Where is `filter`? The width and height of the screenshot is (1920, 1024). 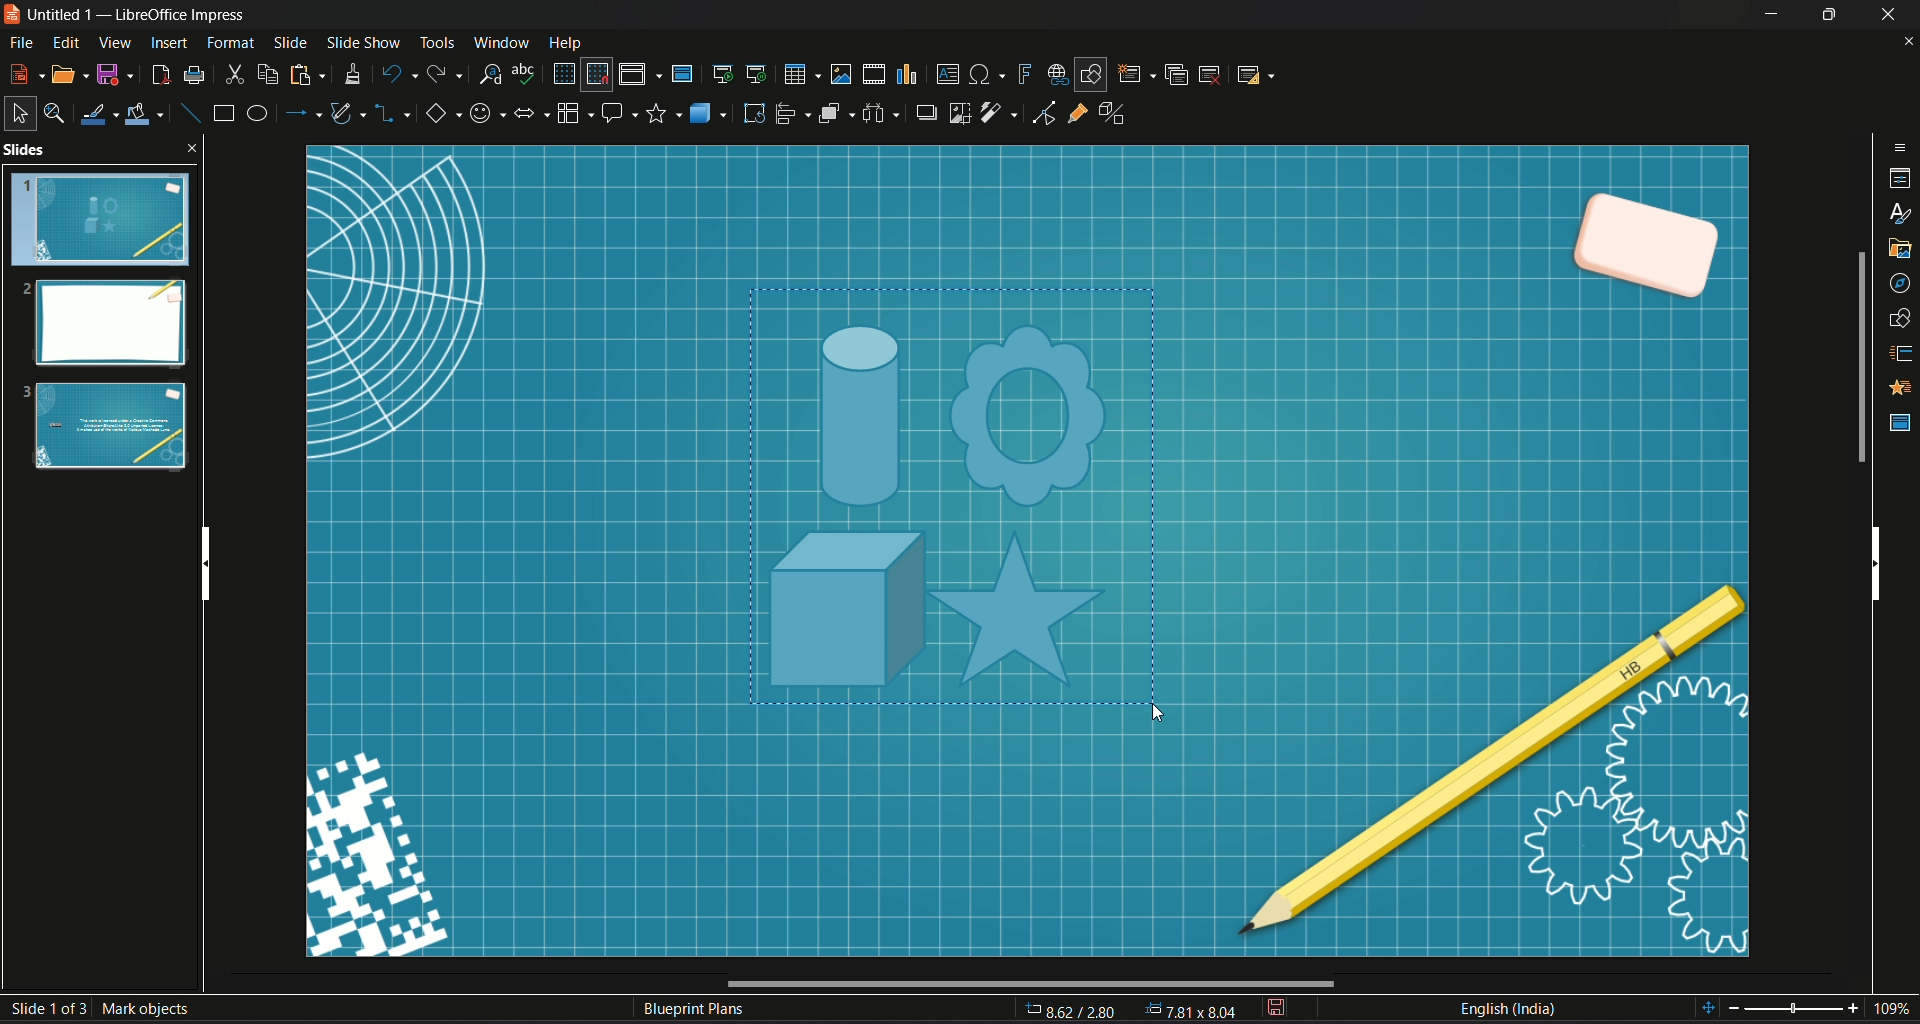 filter is located at coordinates (1000, 113).